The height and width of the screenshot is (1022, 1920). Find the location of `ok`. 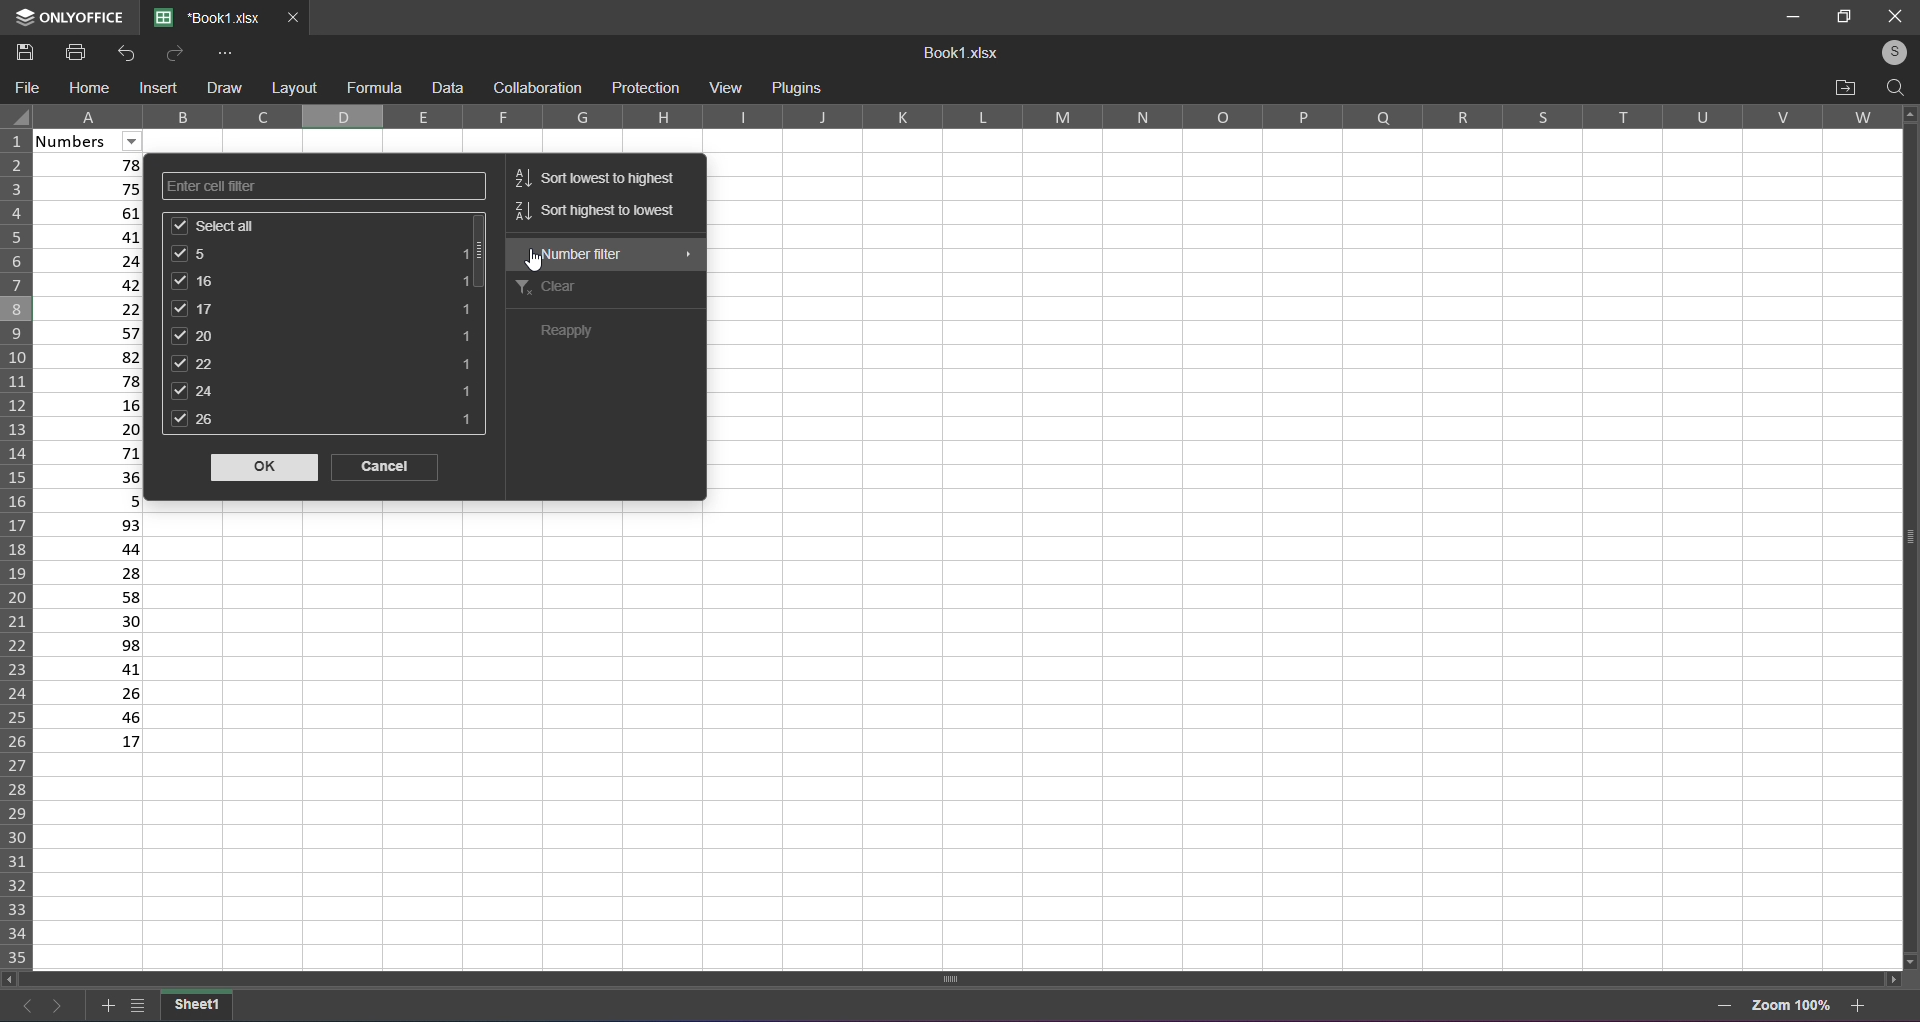

ok is located at coordinates (261, 468).